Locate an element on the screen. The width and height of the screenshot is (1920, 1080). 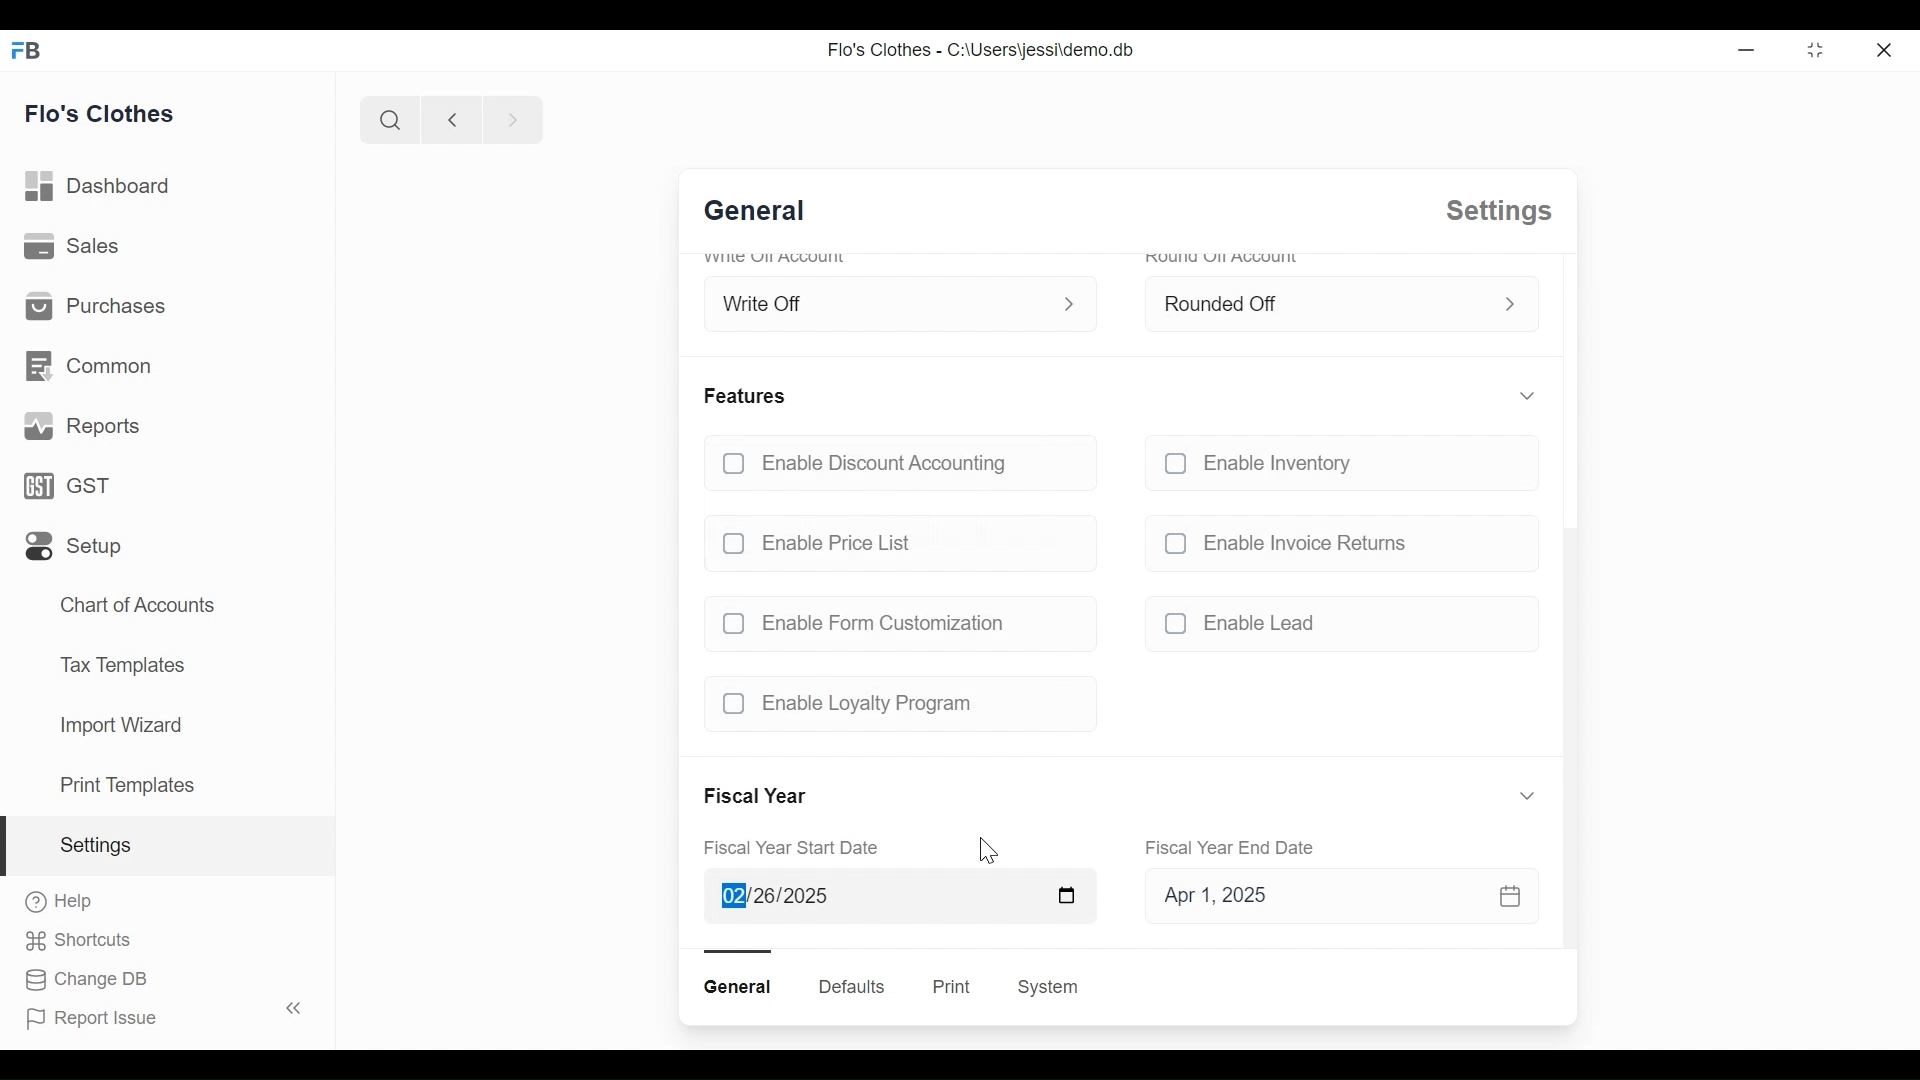
Defaults is located at coordinates (852, 986).